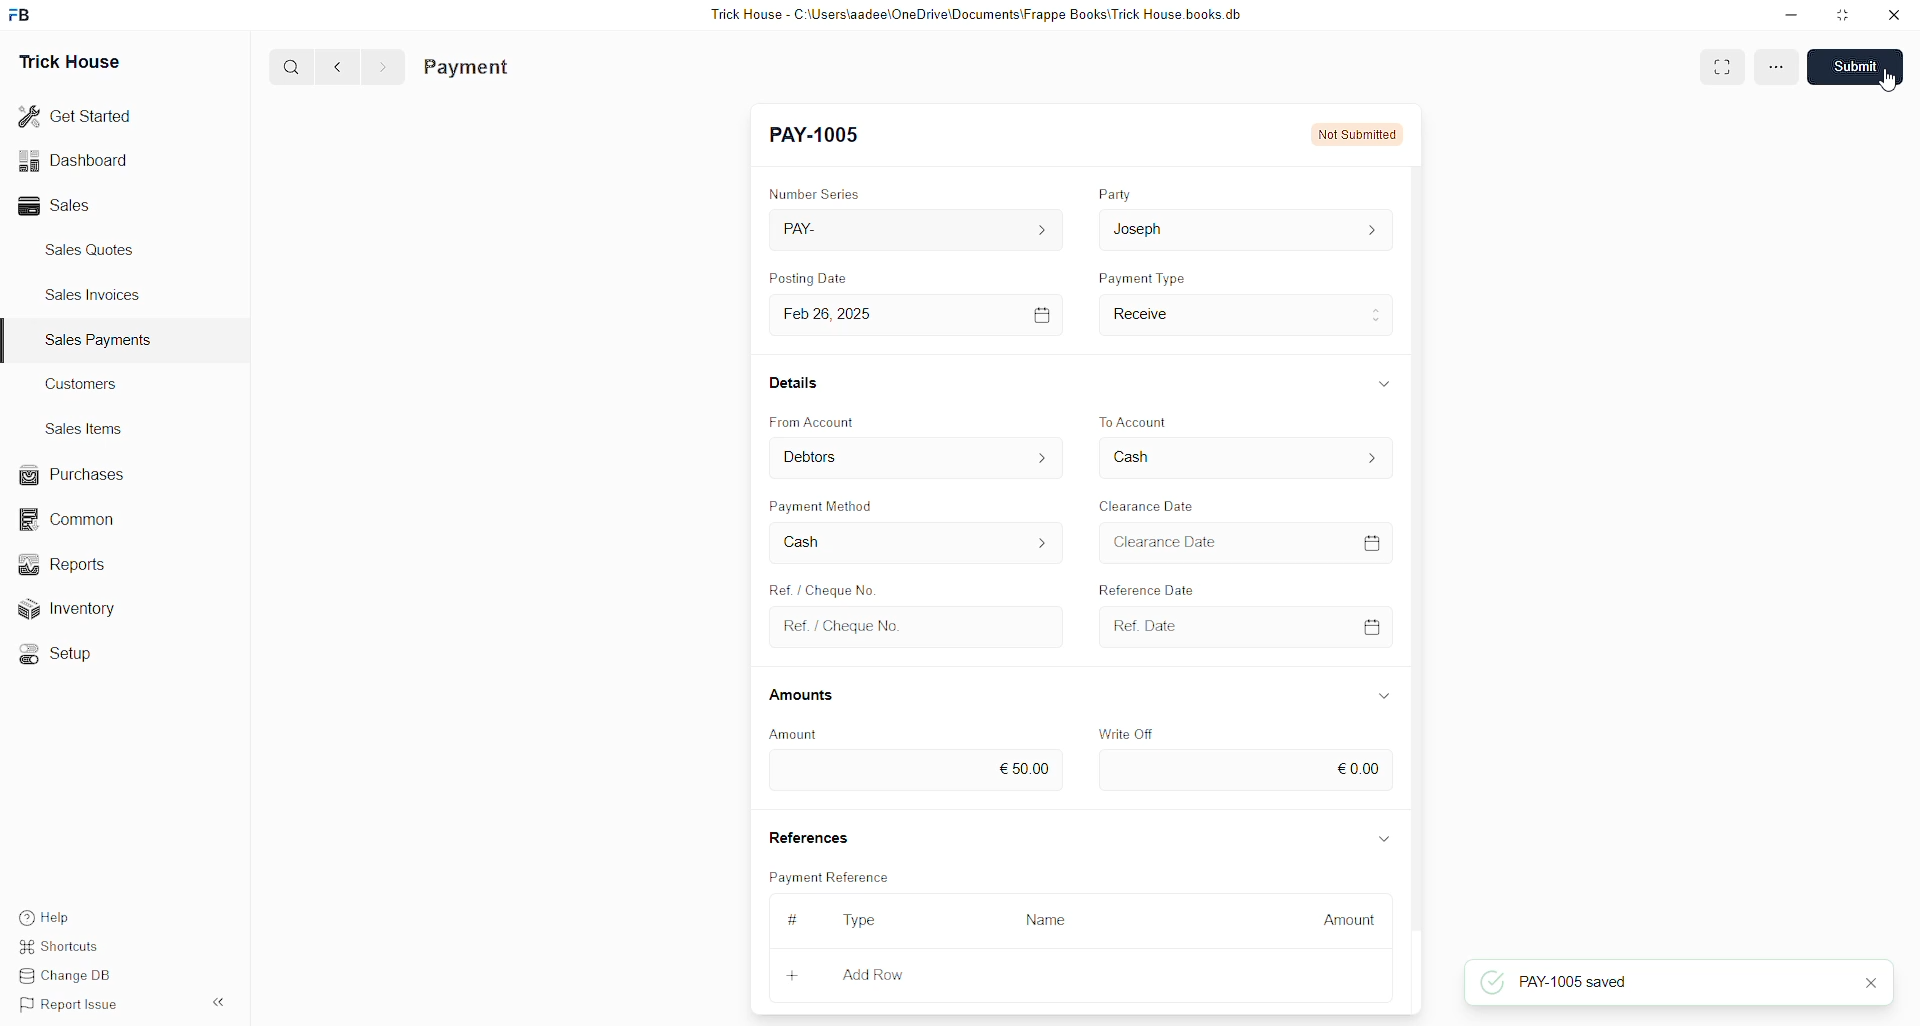  Describe the element at coordinates (1844, 15) in the screenshot. I see `resize` at that location.